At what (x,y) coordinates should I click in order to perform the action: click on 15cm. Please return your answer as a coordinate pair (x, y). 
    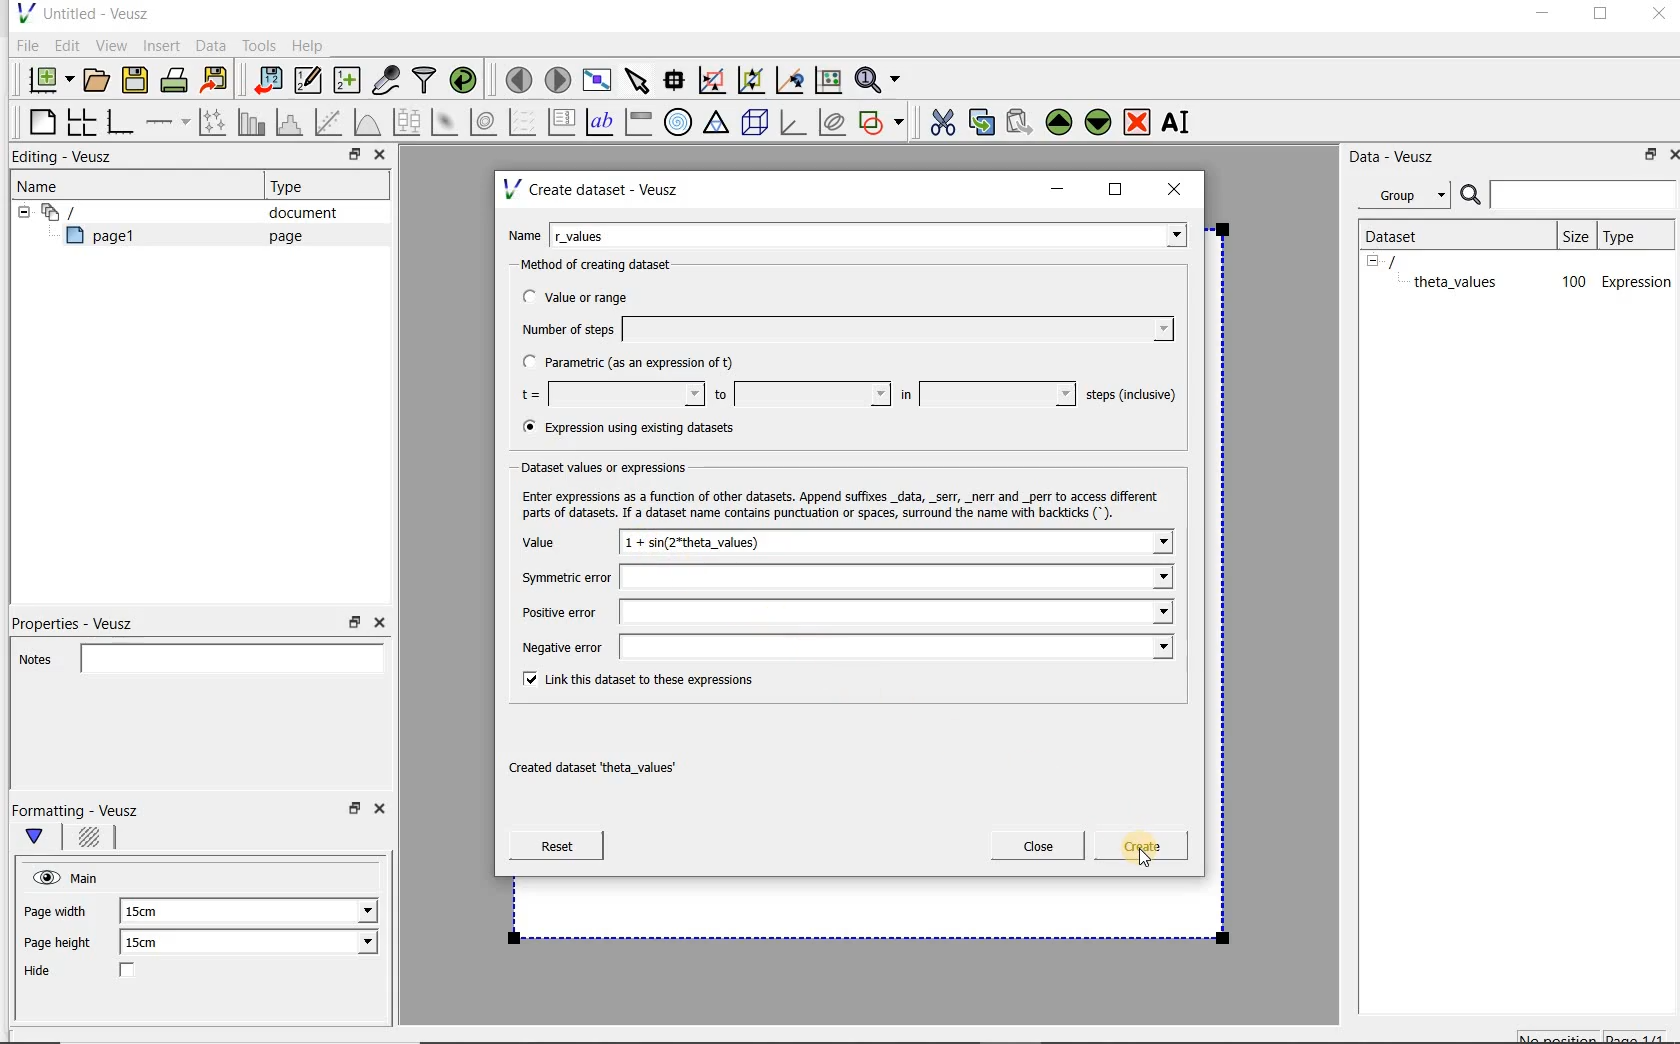
    Looking at the image, I should click on (152, 912).